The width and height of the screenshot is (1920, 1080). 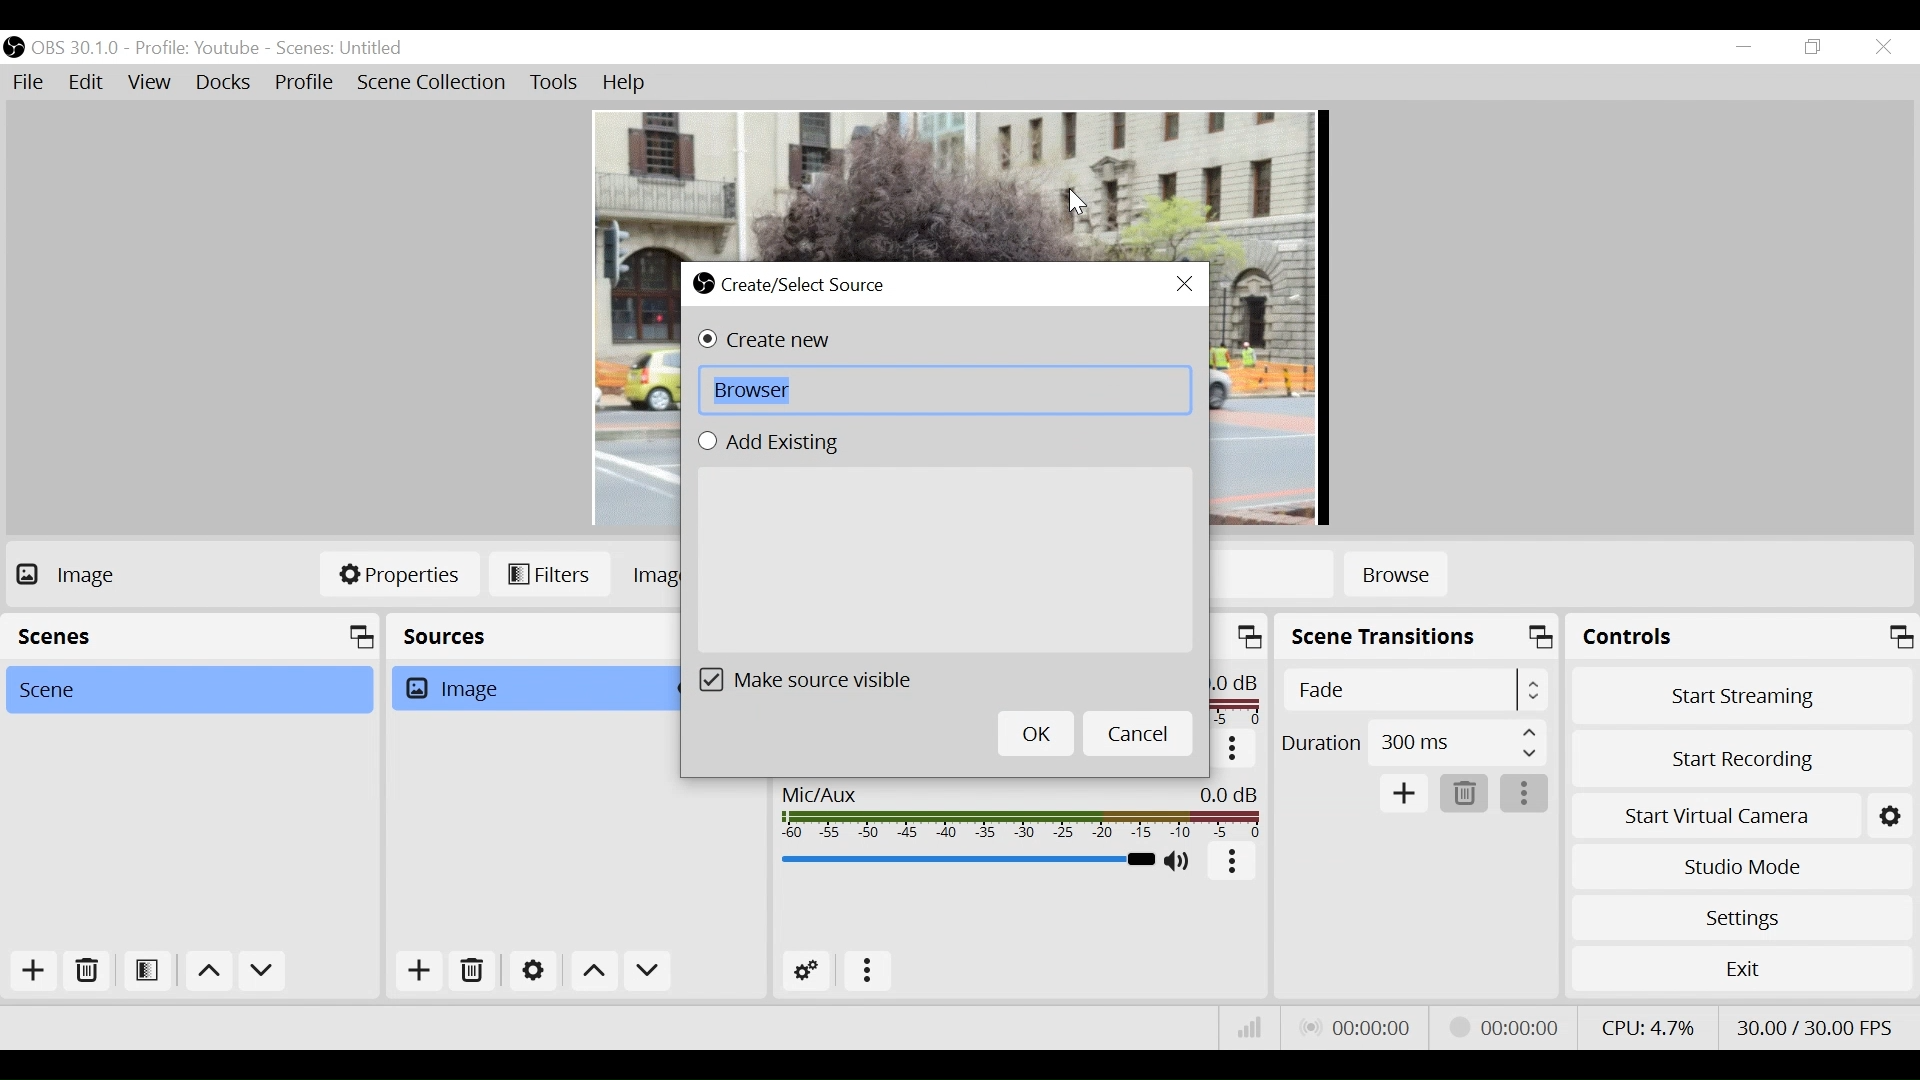 What do you see at coordinates (431, 86) in the screenshot?
I see `Scene Collection` at bounding box center [431, 86].